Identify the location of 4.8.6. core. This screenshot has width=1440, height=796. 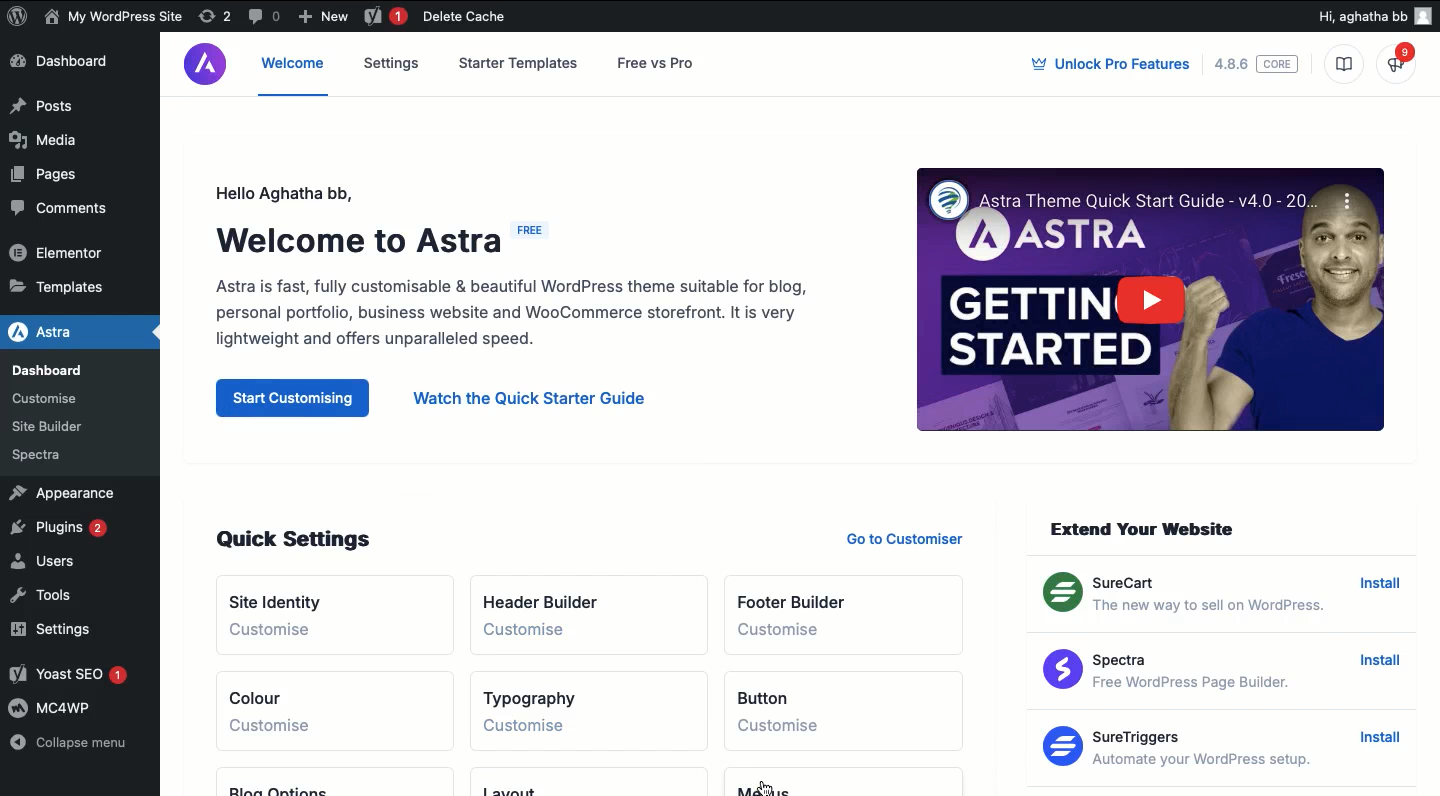
(1256, 64).